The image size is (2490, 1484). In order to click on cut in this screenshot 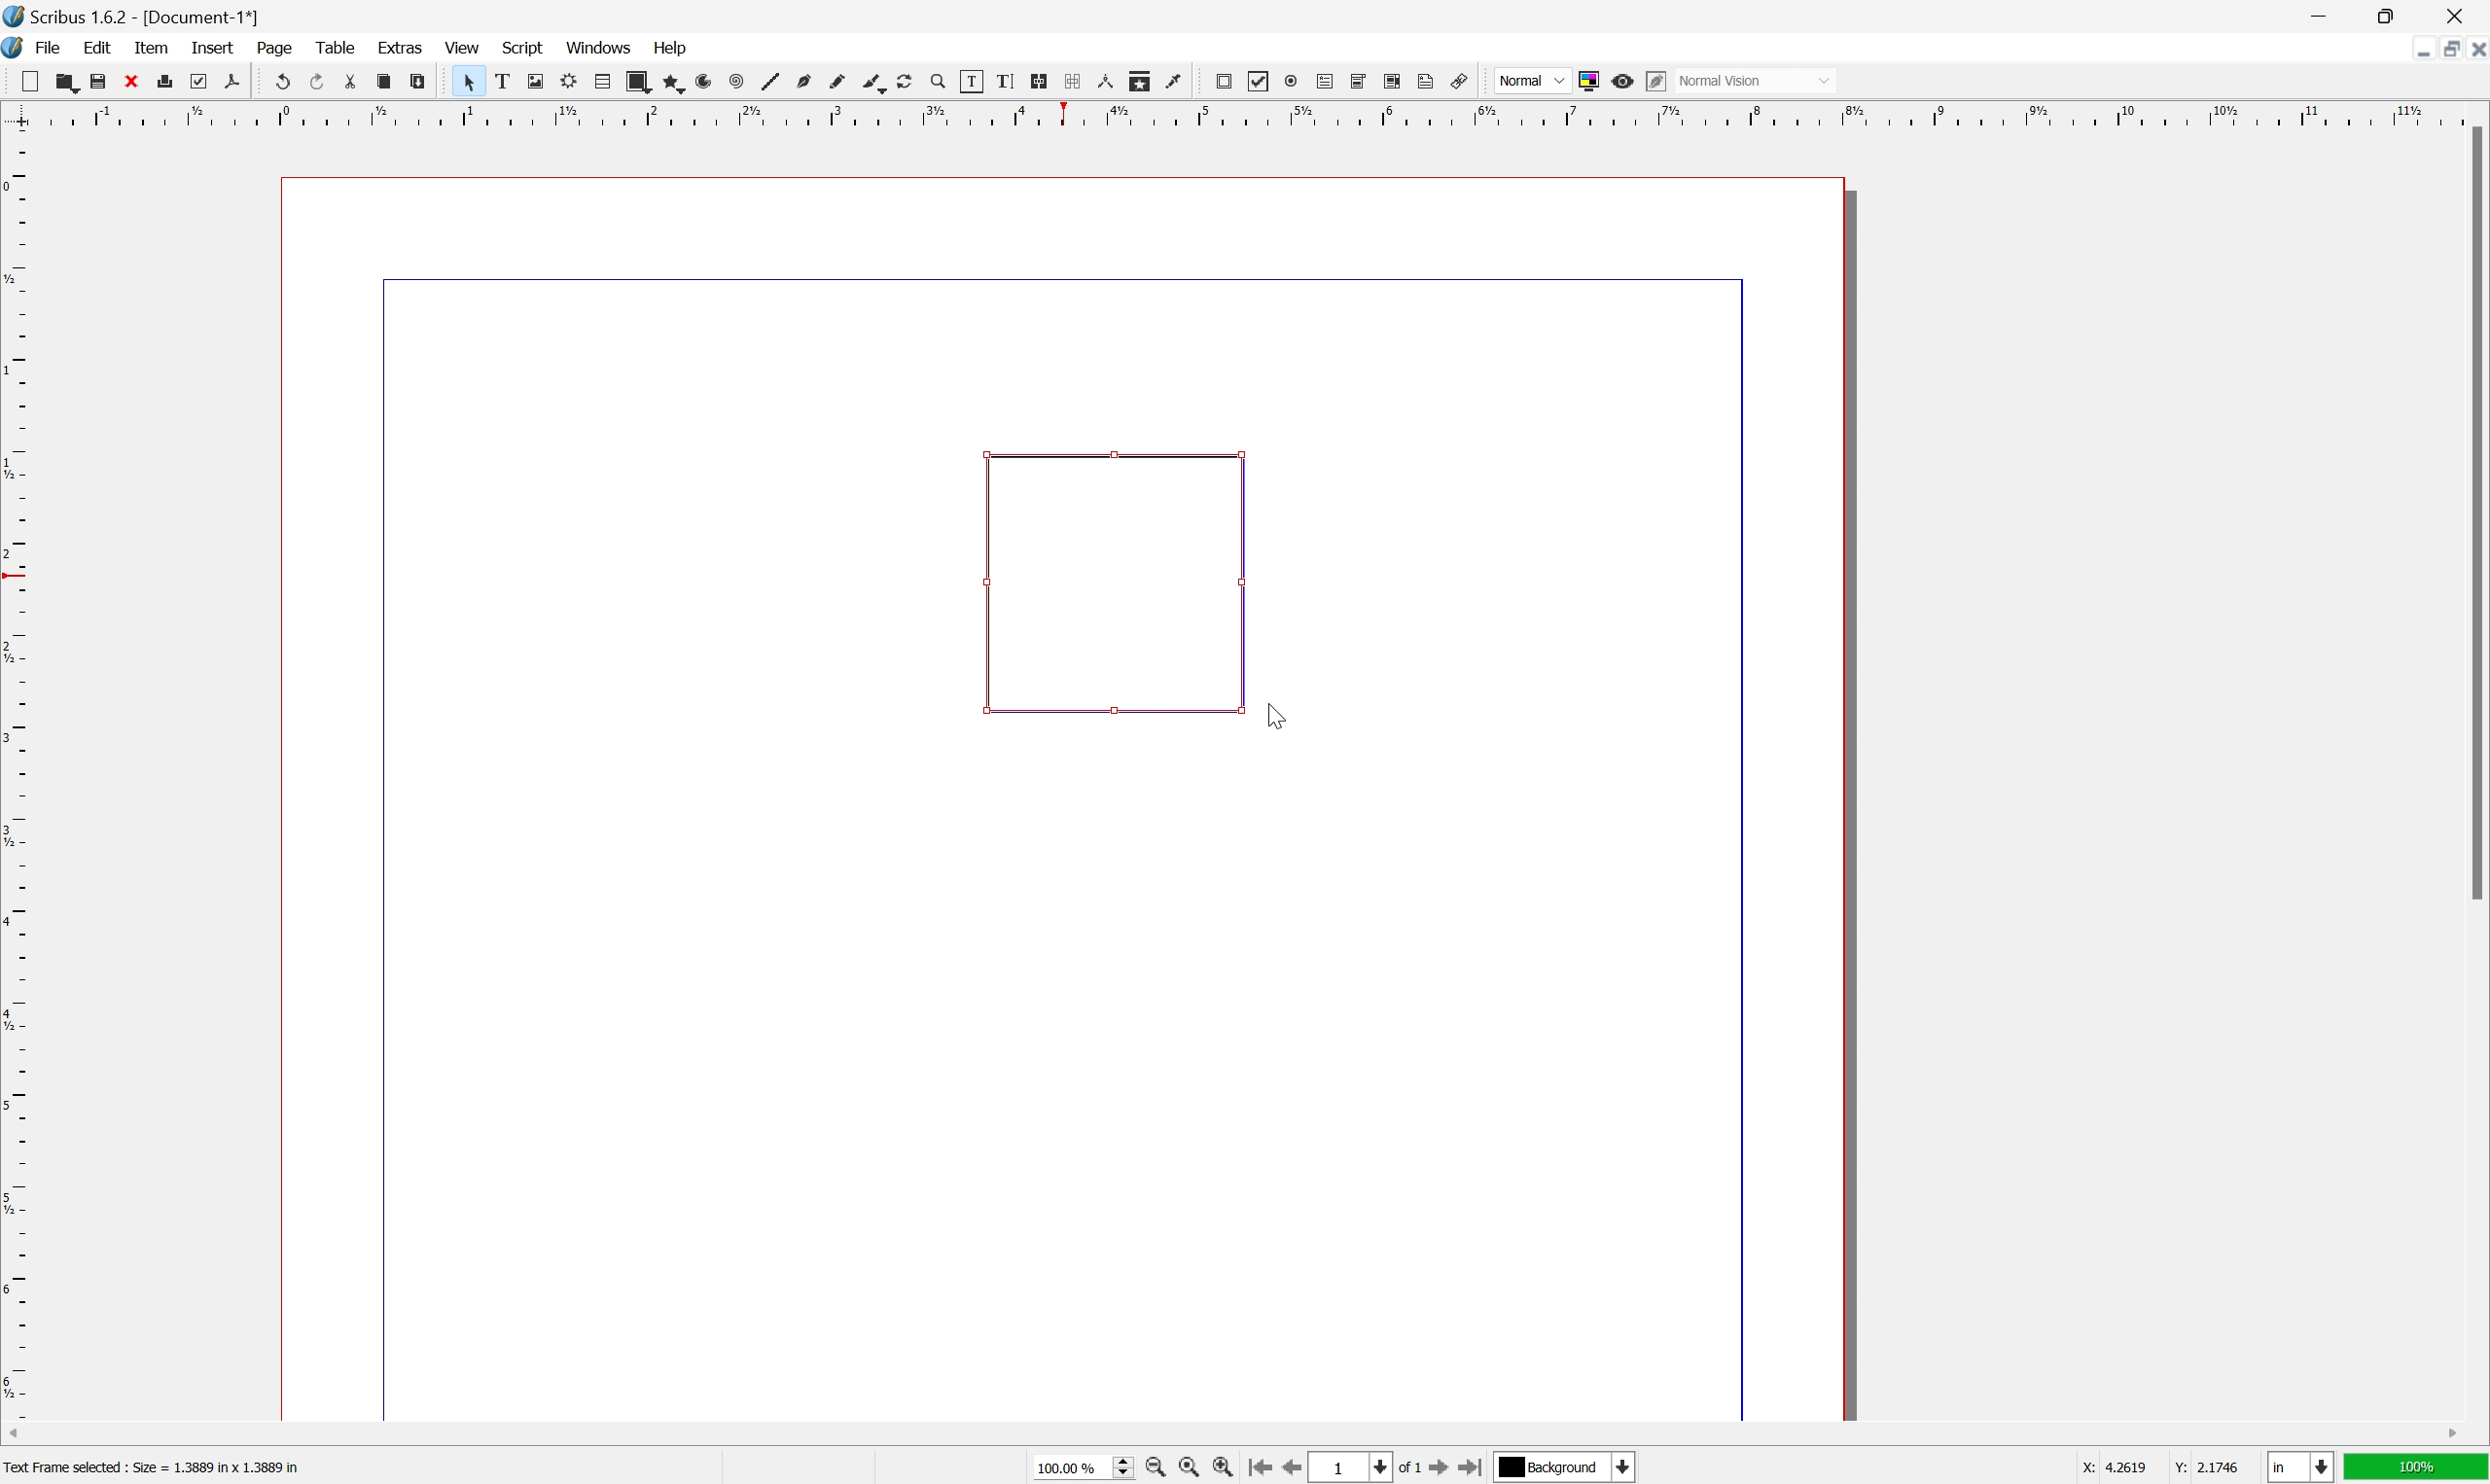, I will do `click(351, 81)`.